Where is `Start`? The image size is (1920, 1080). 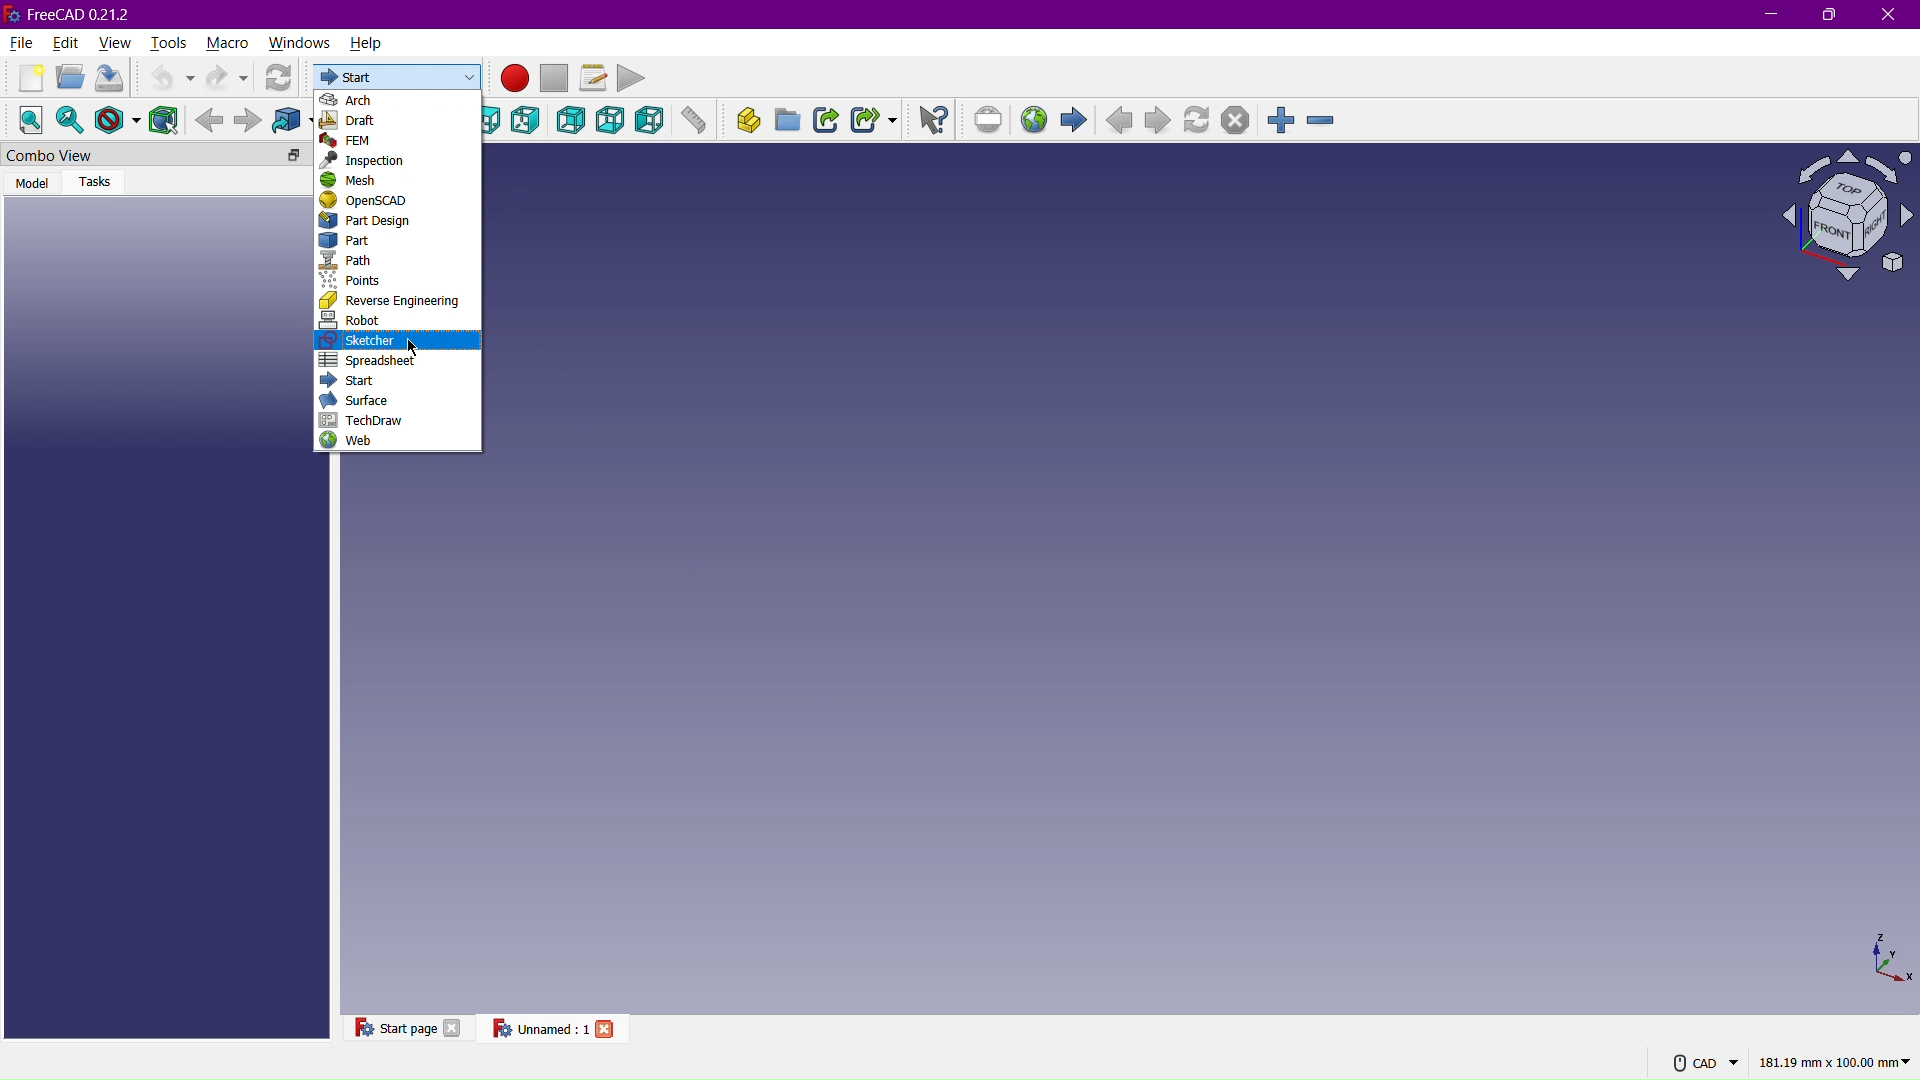 Start is located at coordinates (402, 381).